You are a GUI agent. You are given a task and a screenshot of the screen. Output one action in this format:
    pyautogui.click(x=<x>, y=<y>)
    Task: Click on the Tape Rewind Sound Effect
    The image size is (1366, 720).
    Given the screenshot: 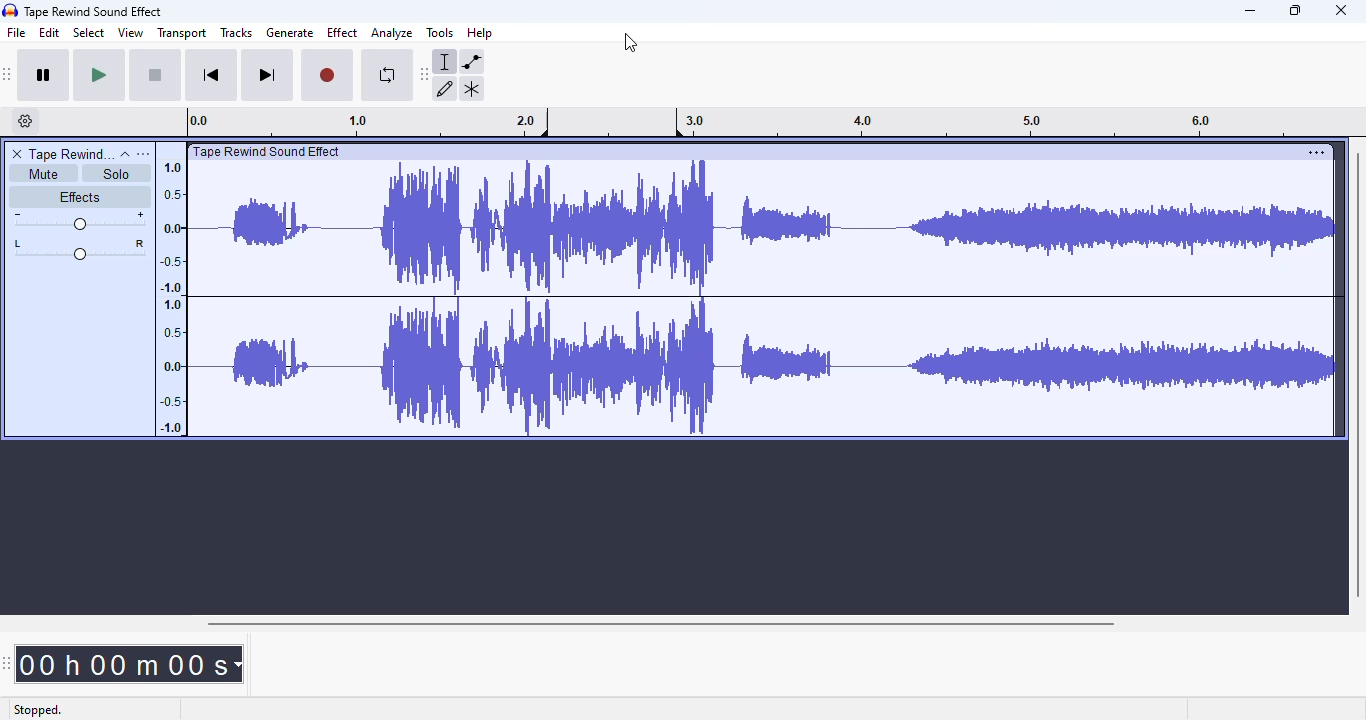 What is the action you would take?
    pyautogui.click(x=101, y=11)
    